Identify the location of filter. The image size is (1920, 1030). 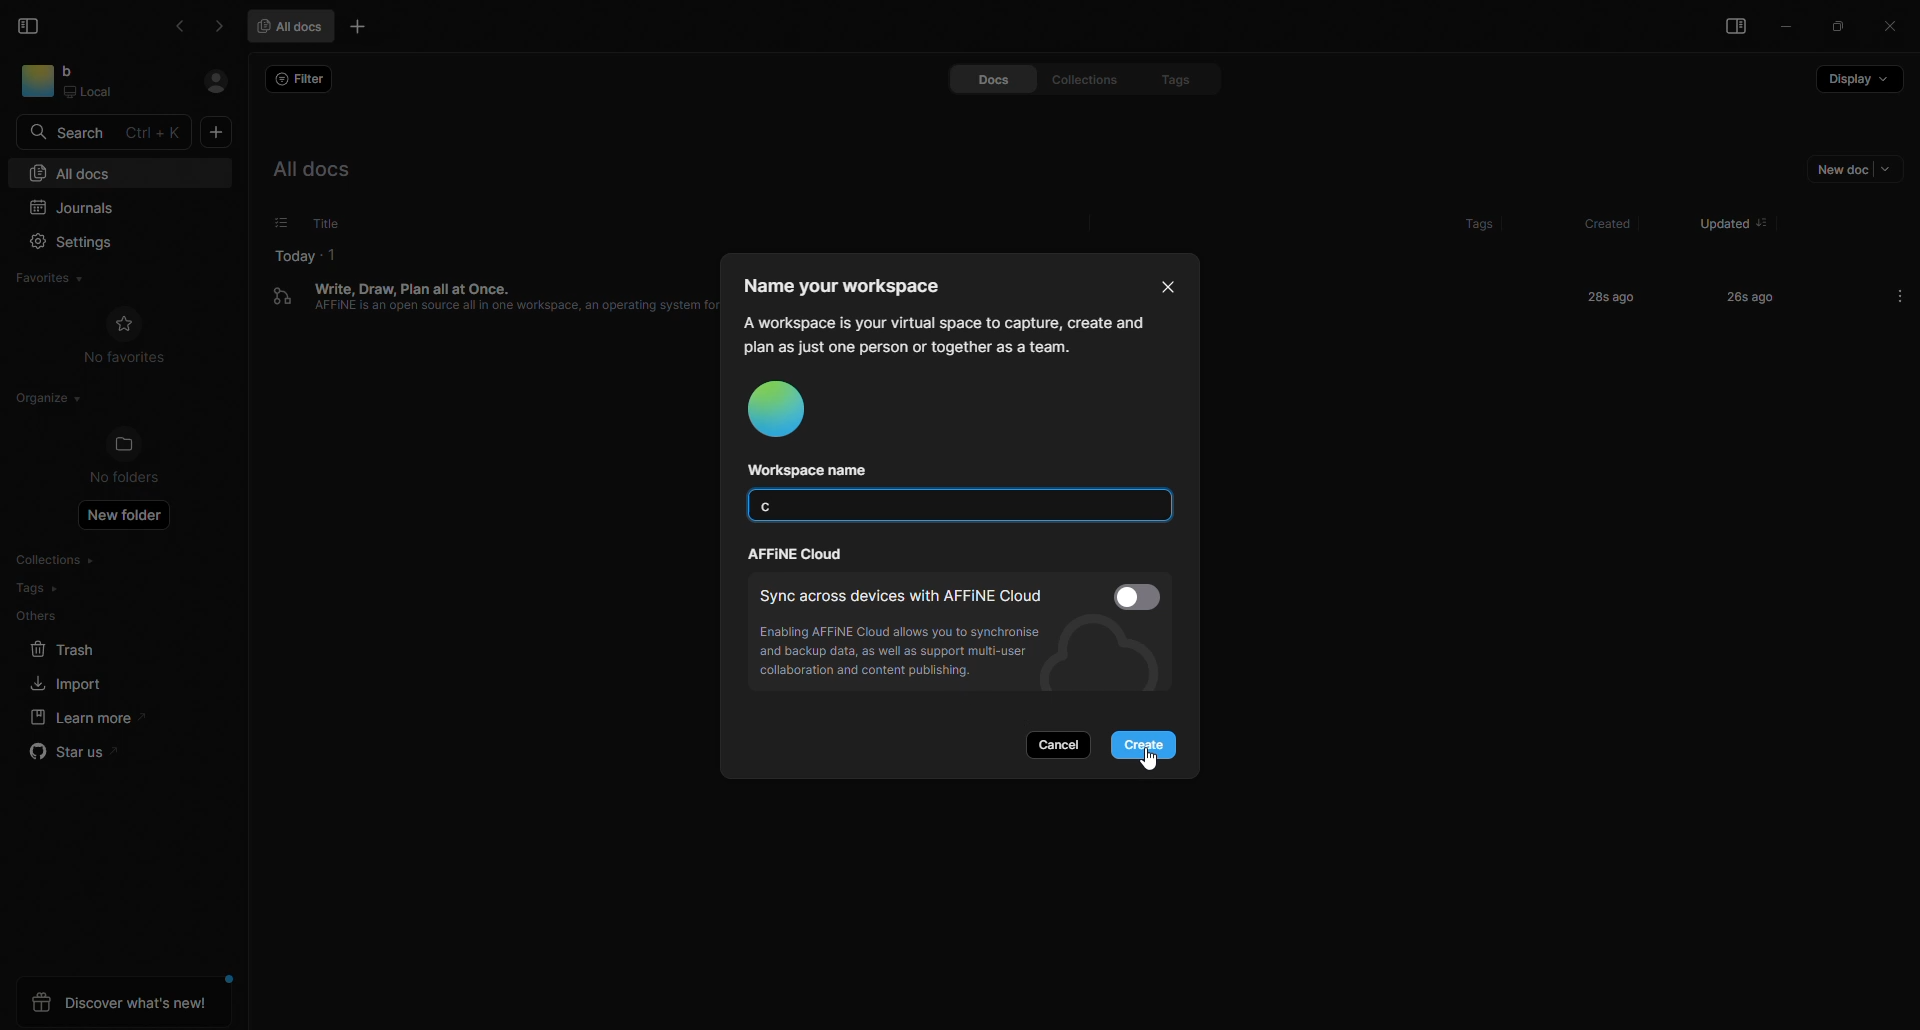
(302, 80).